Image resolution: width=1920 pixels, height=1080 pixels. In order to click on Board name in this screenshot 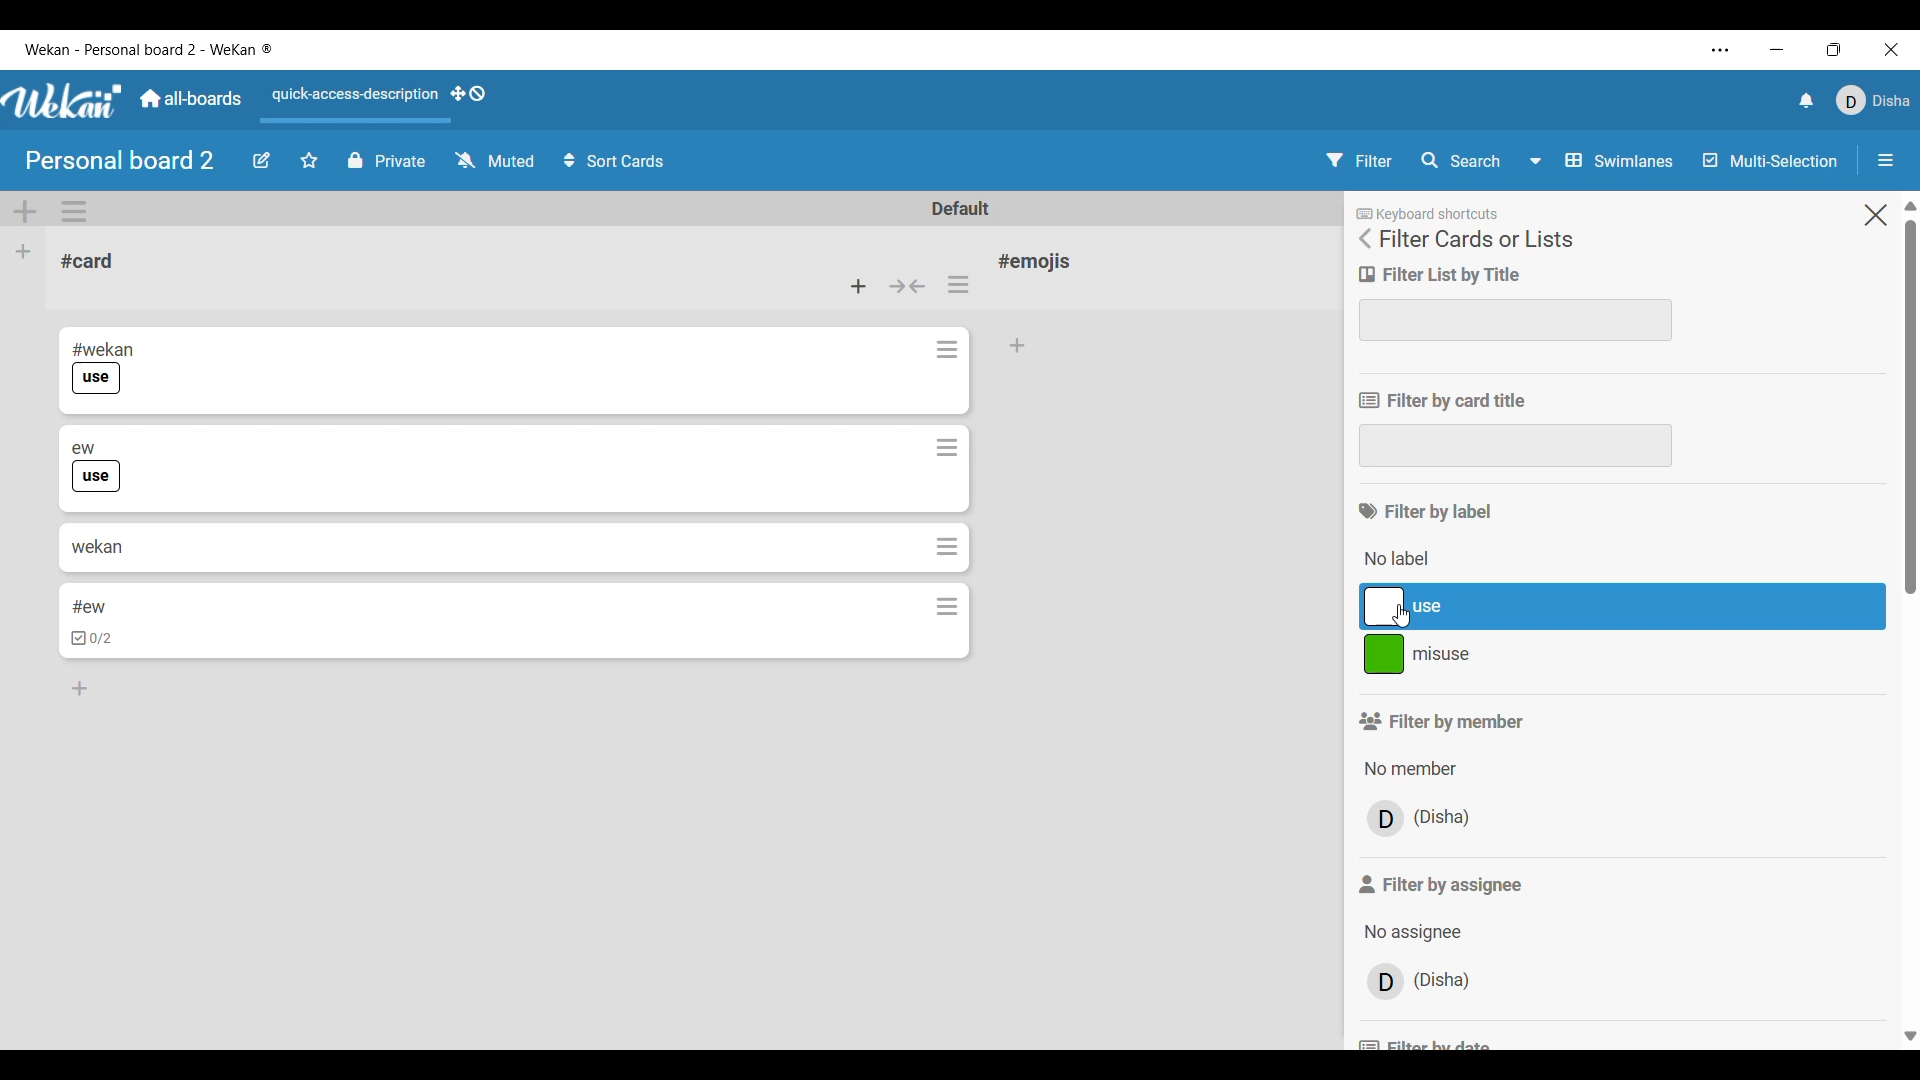, I will do `click(119, 160)`.